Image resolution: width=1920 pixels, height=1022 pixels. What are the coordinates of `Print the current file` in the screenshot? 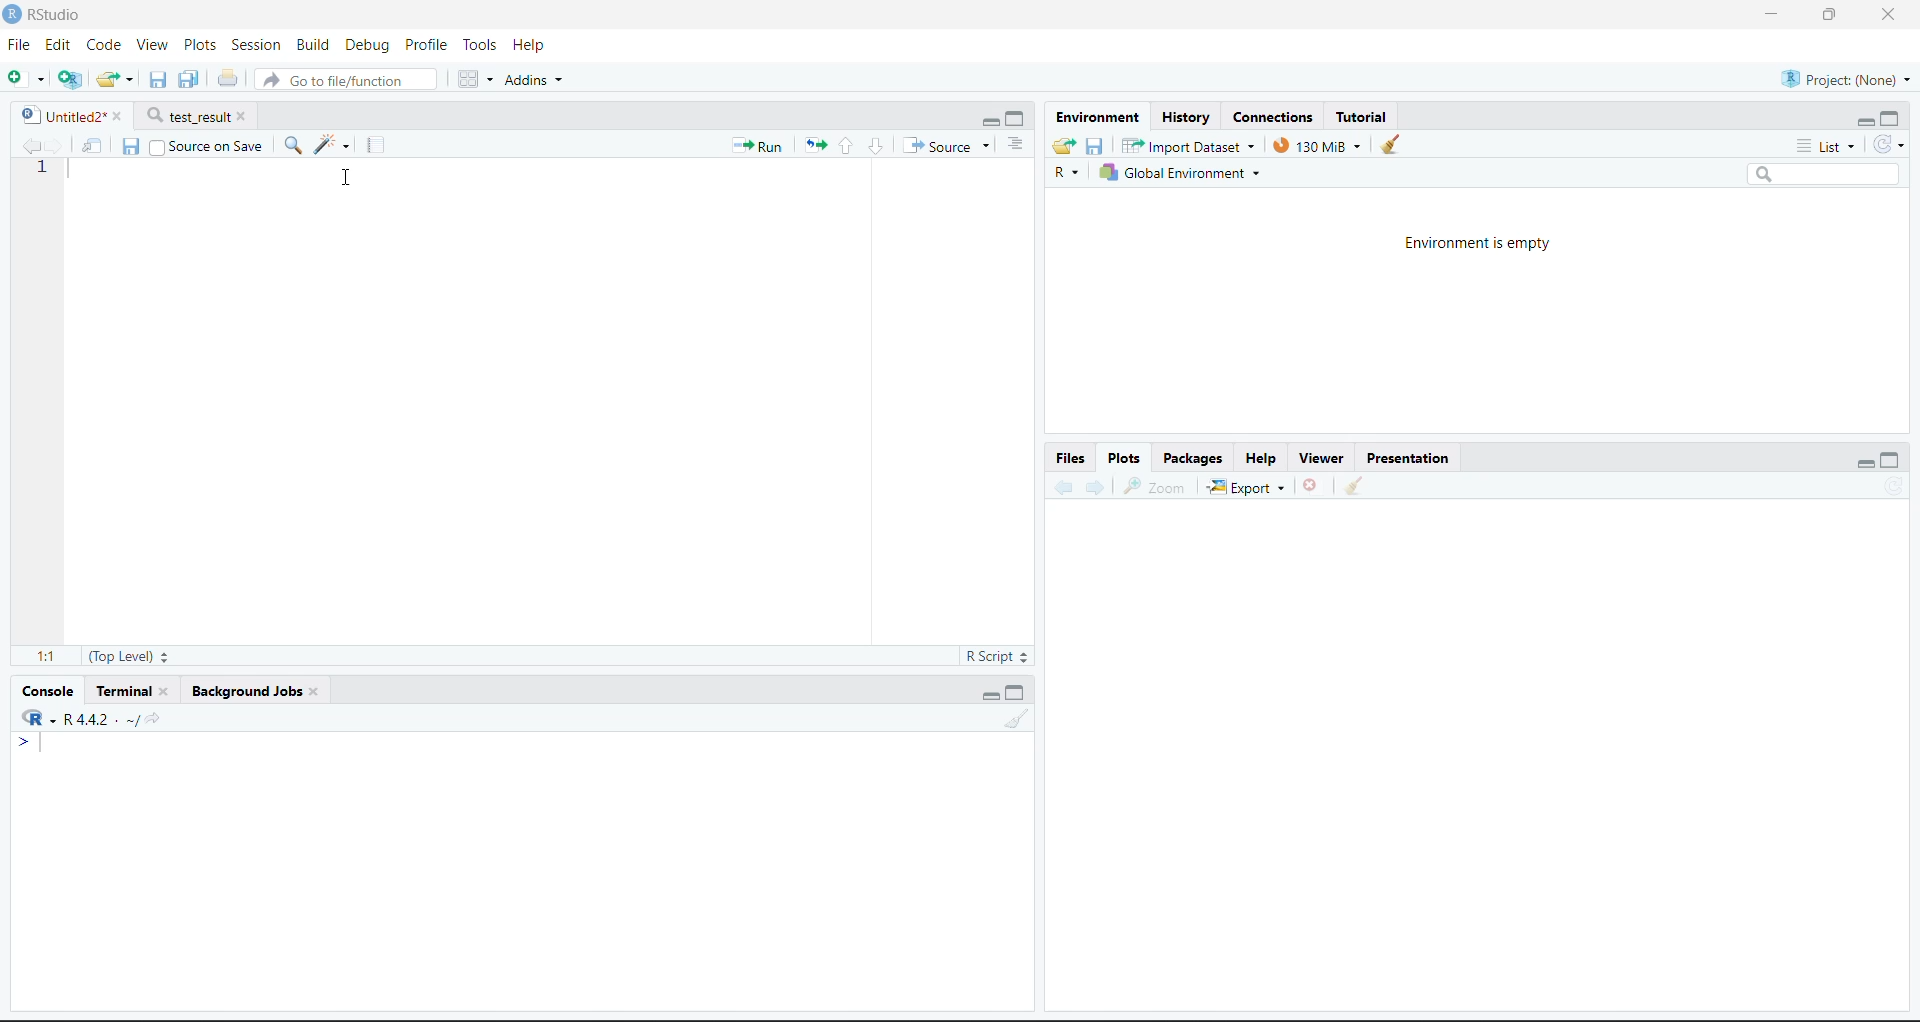 It's located at (229, 75).